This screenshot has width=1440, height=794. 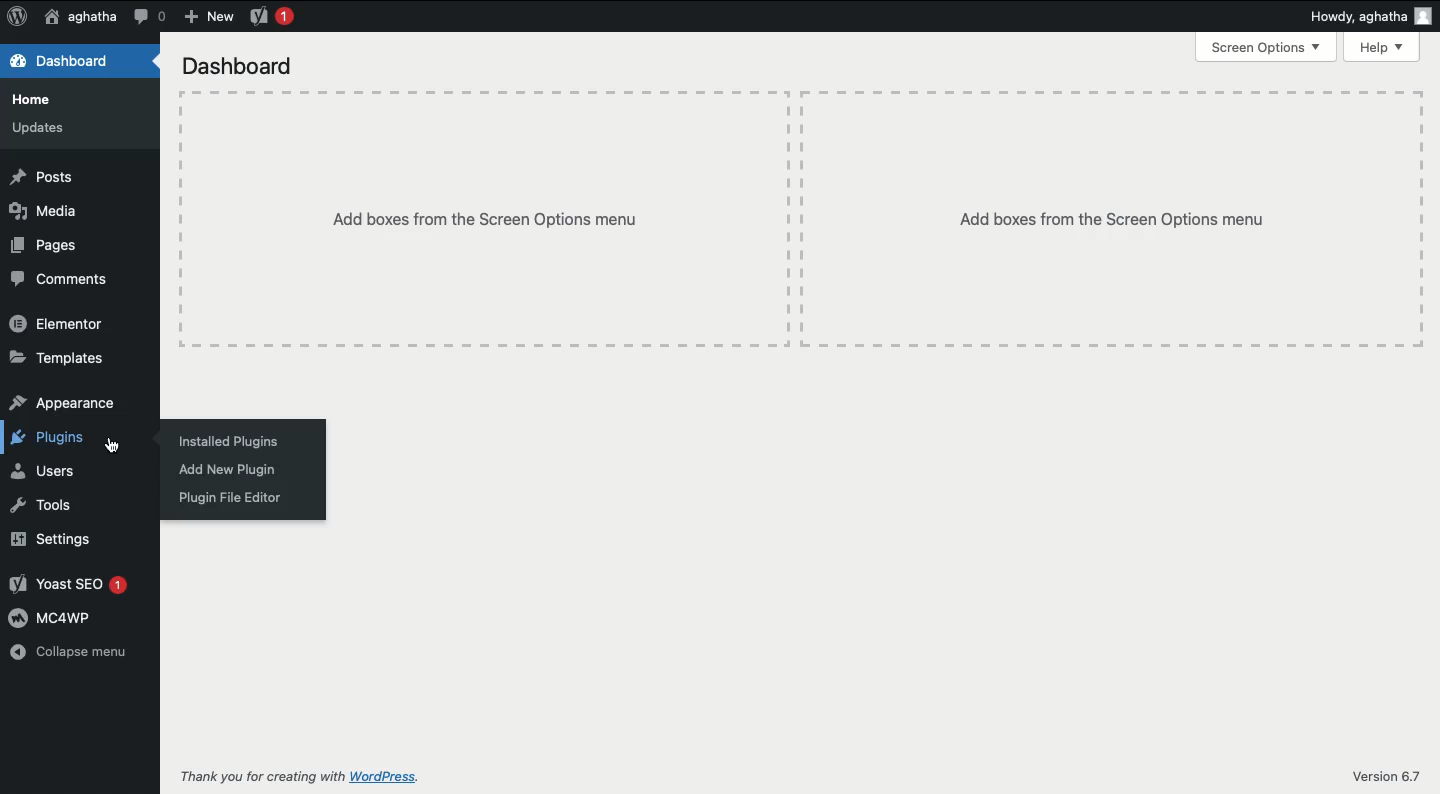 What do you see at coordinates (1267, 46) in the screenshot?
I see `Screen options` at bounding box center [1267, 46].